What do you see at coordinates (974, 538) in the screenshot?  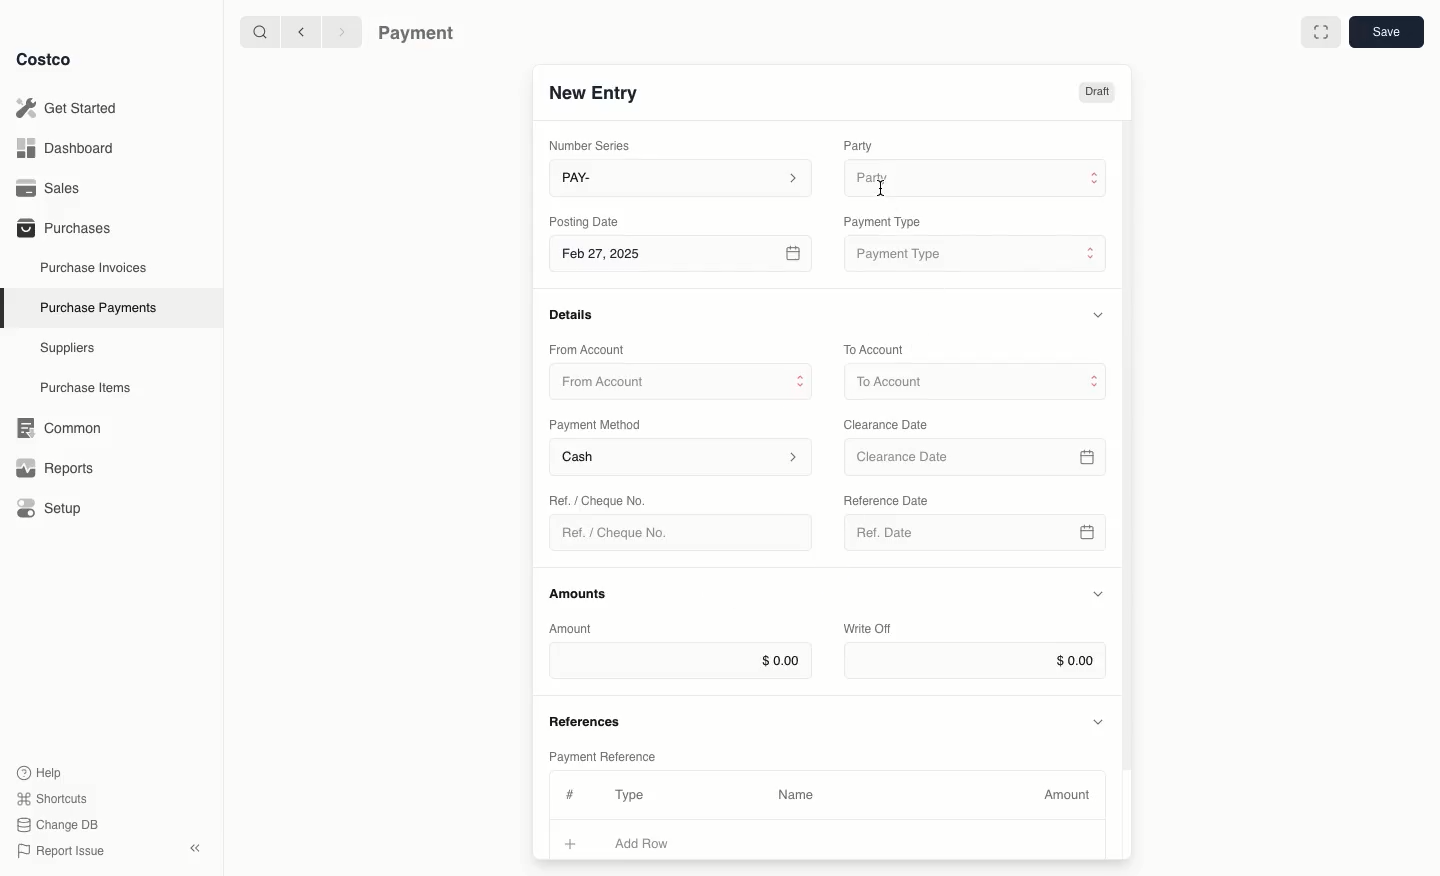 I see `Ref. Date` at bounding box center [974, 538].